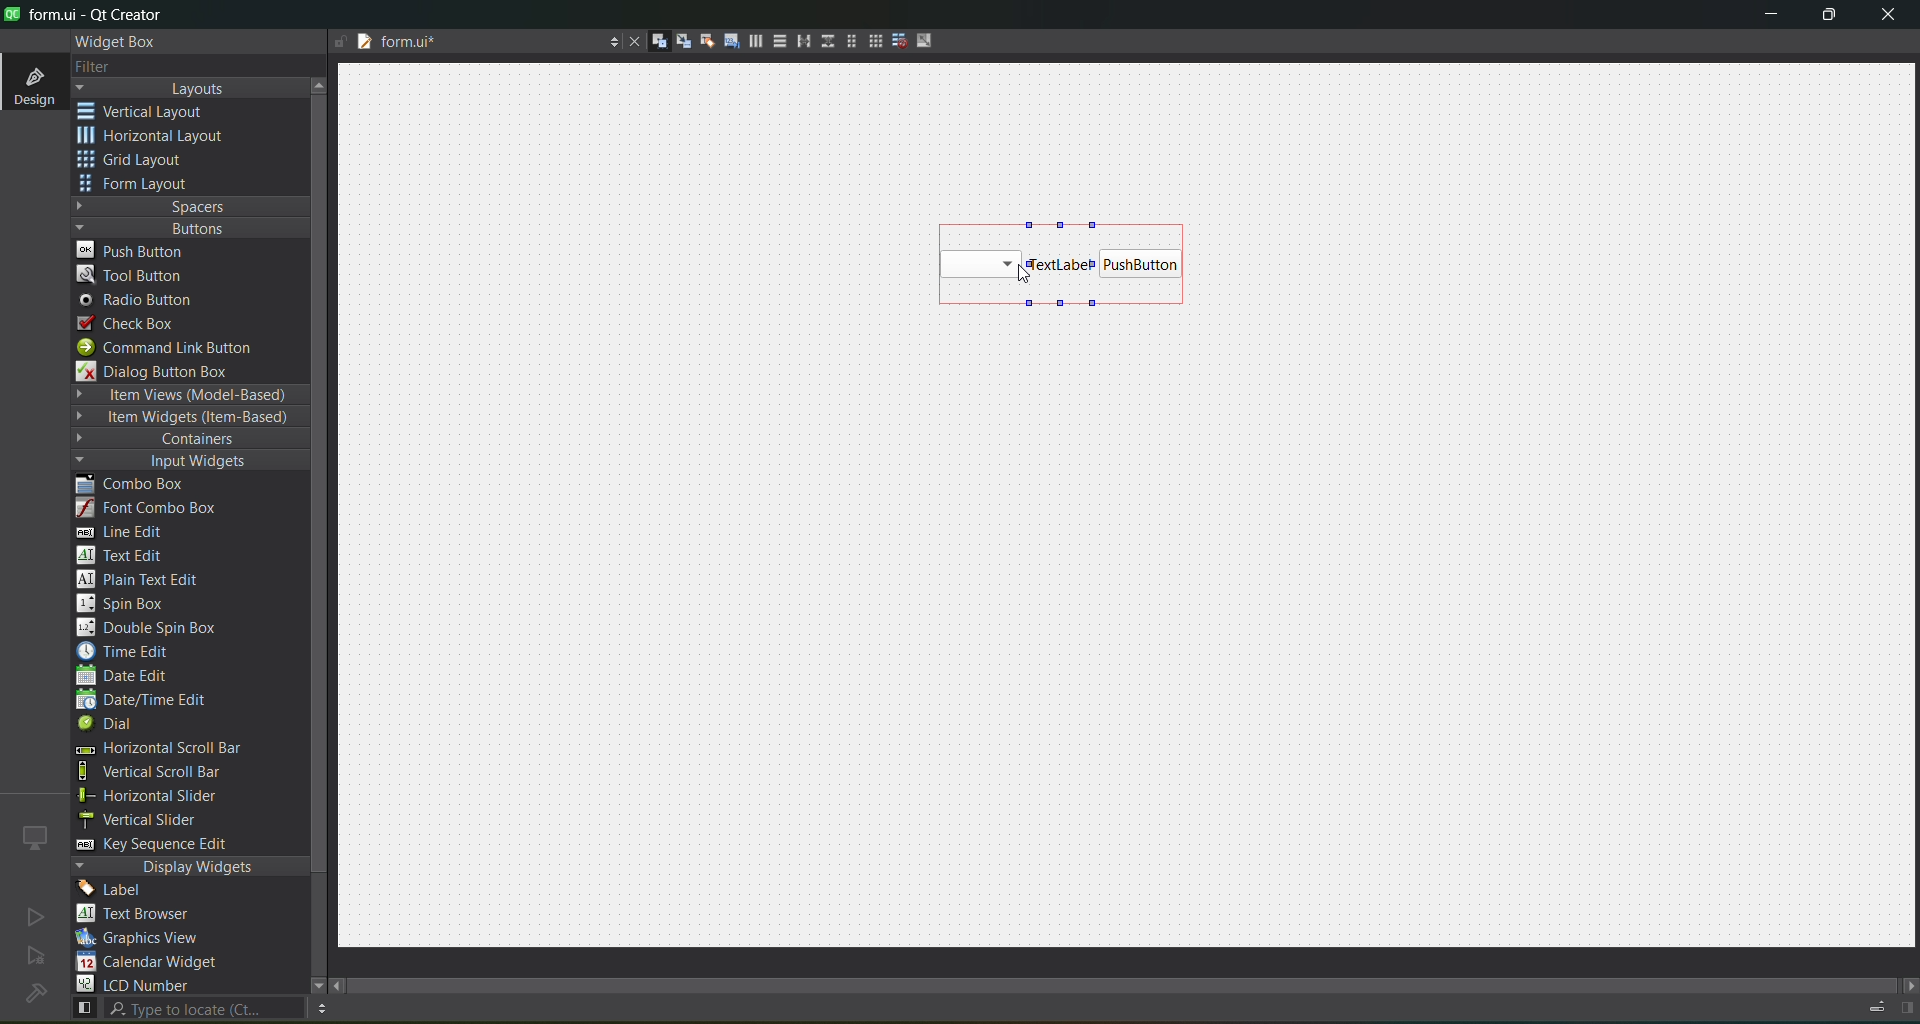 The width and height of the screenshot is (1920, 1024). What do you see at coordinates (172, 772) in the screenshot?
I see `vertical scroll bar` at bounding box center [172, 772].